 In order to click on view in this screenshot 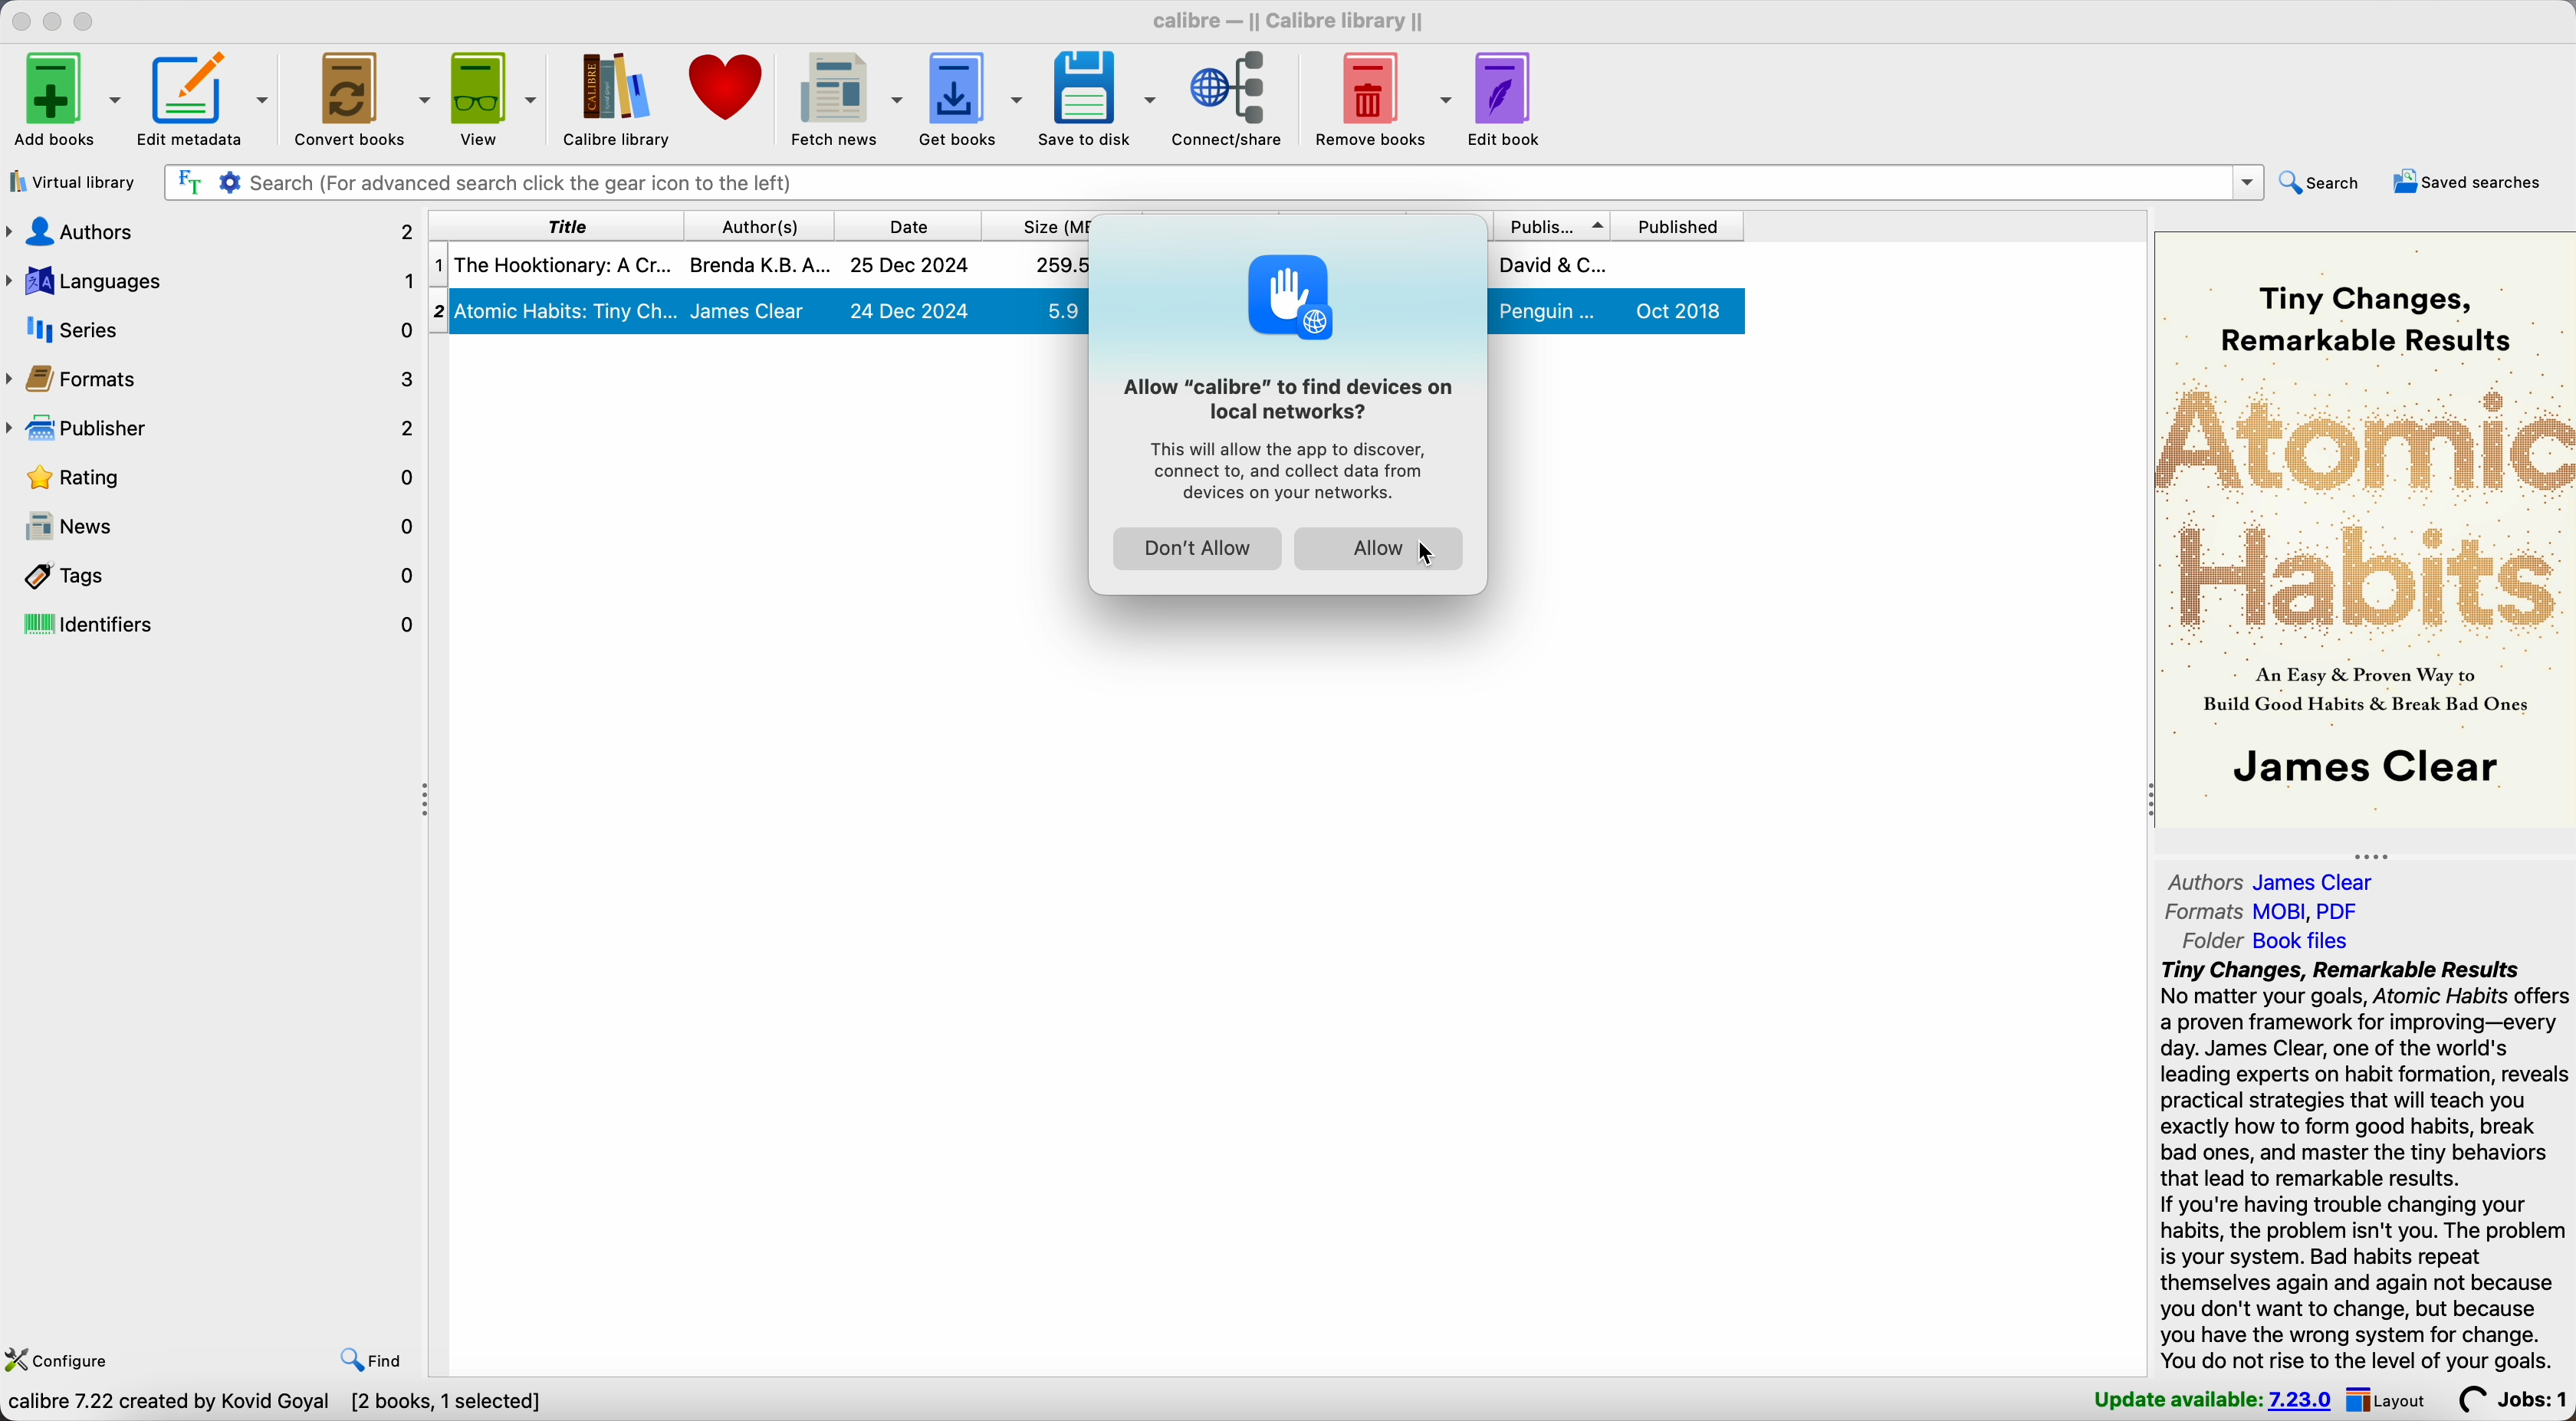, I will do `click(496, 98)`.